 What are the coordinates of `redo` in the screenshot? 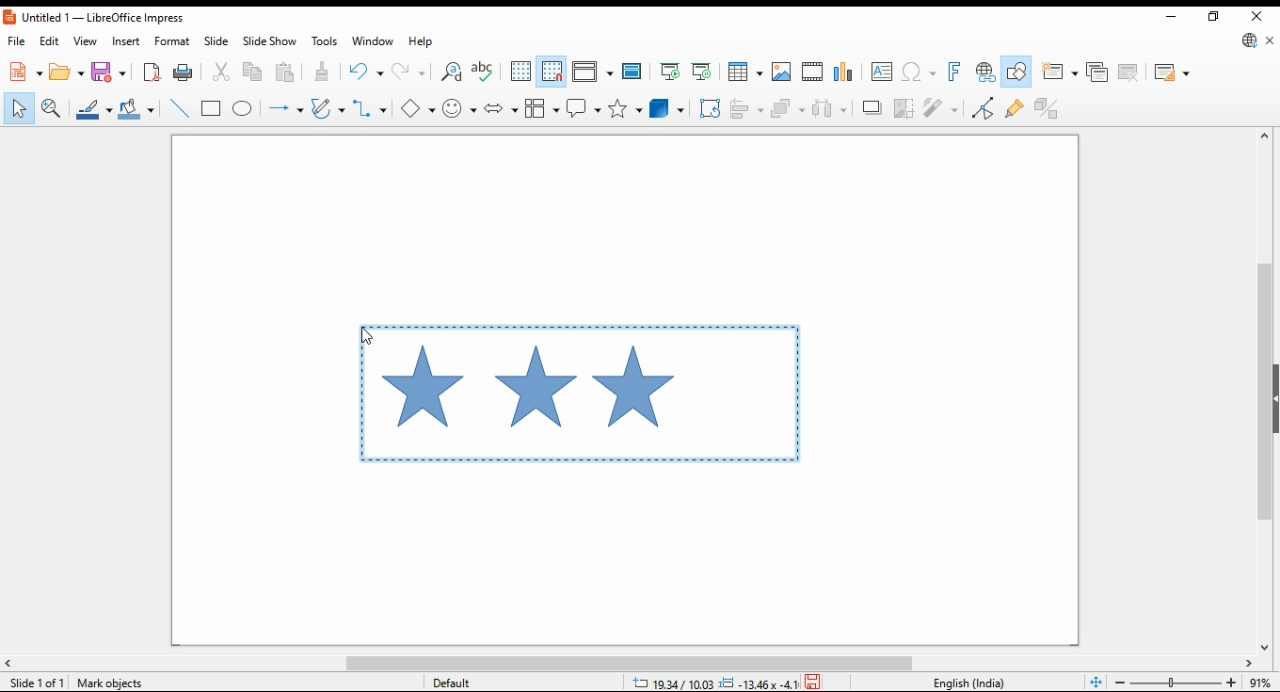 It's located at (410, 70).